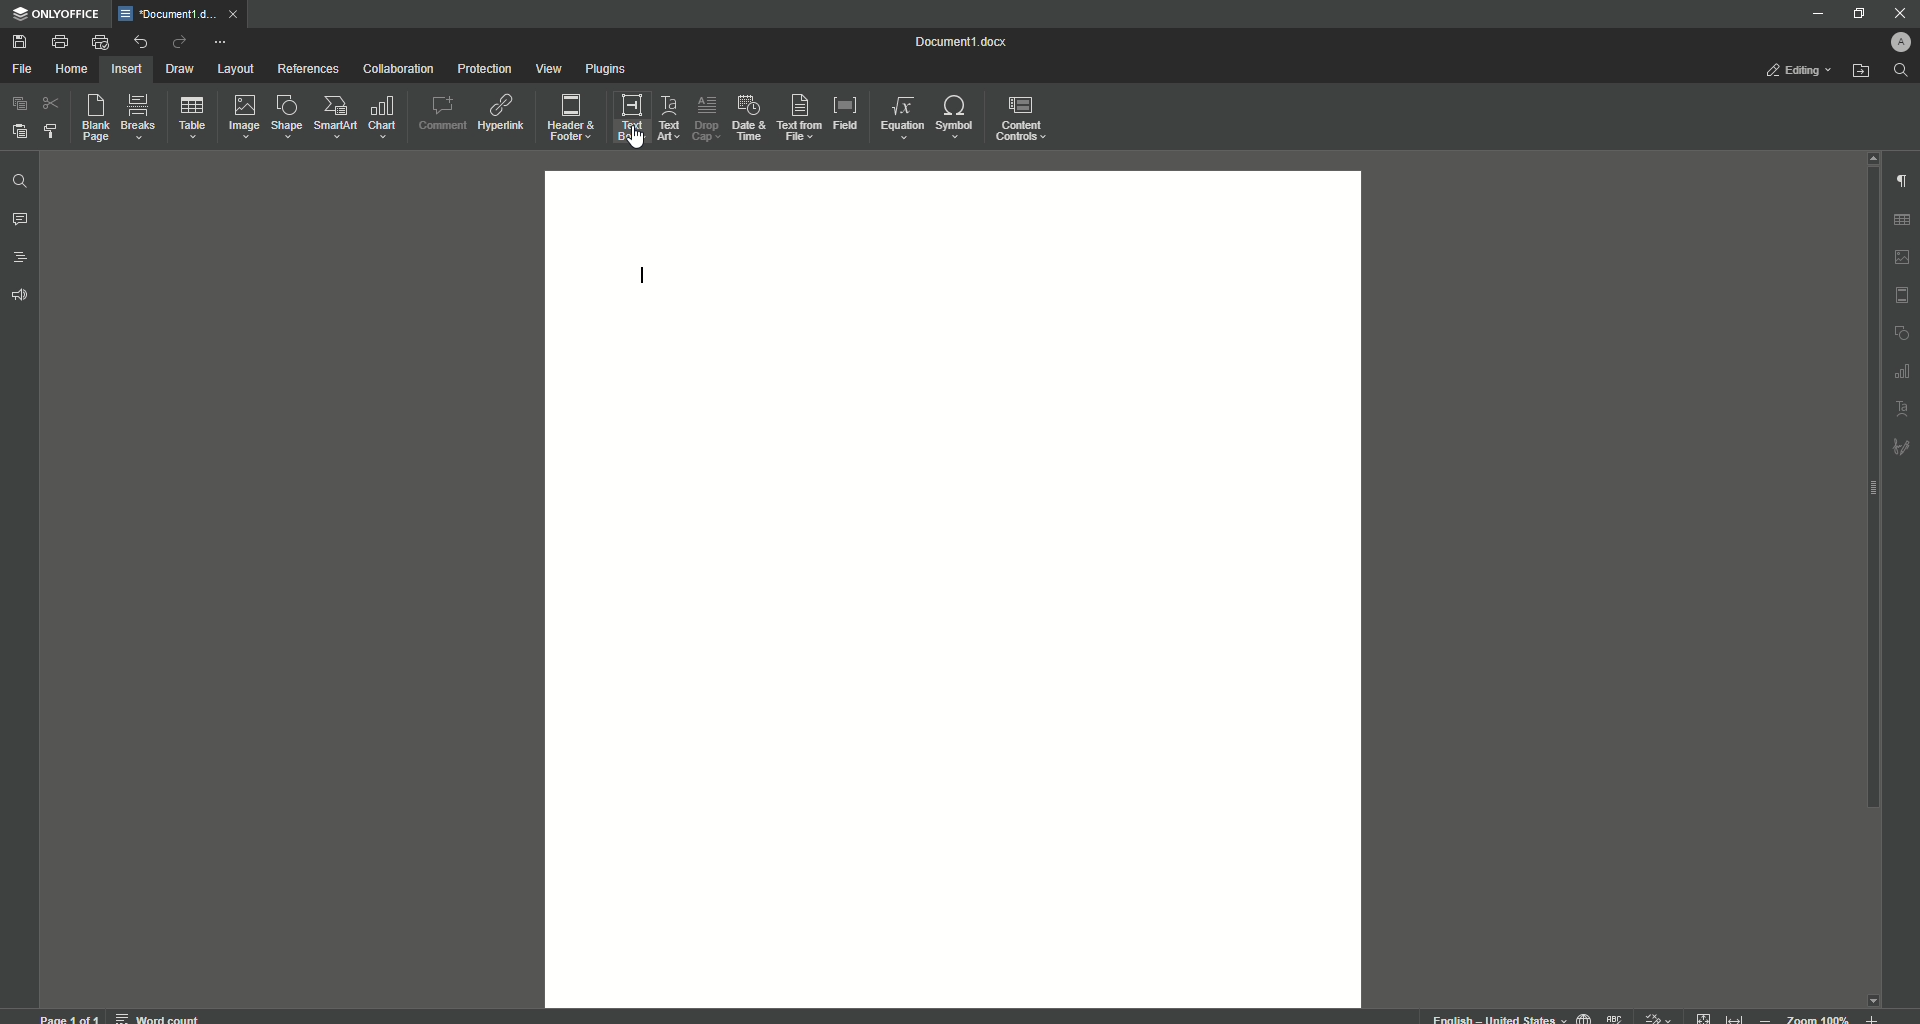 Image resolution: width=1920 pixels, height=1024 pixels. I want to click on Table, so click(192, 121).